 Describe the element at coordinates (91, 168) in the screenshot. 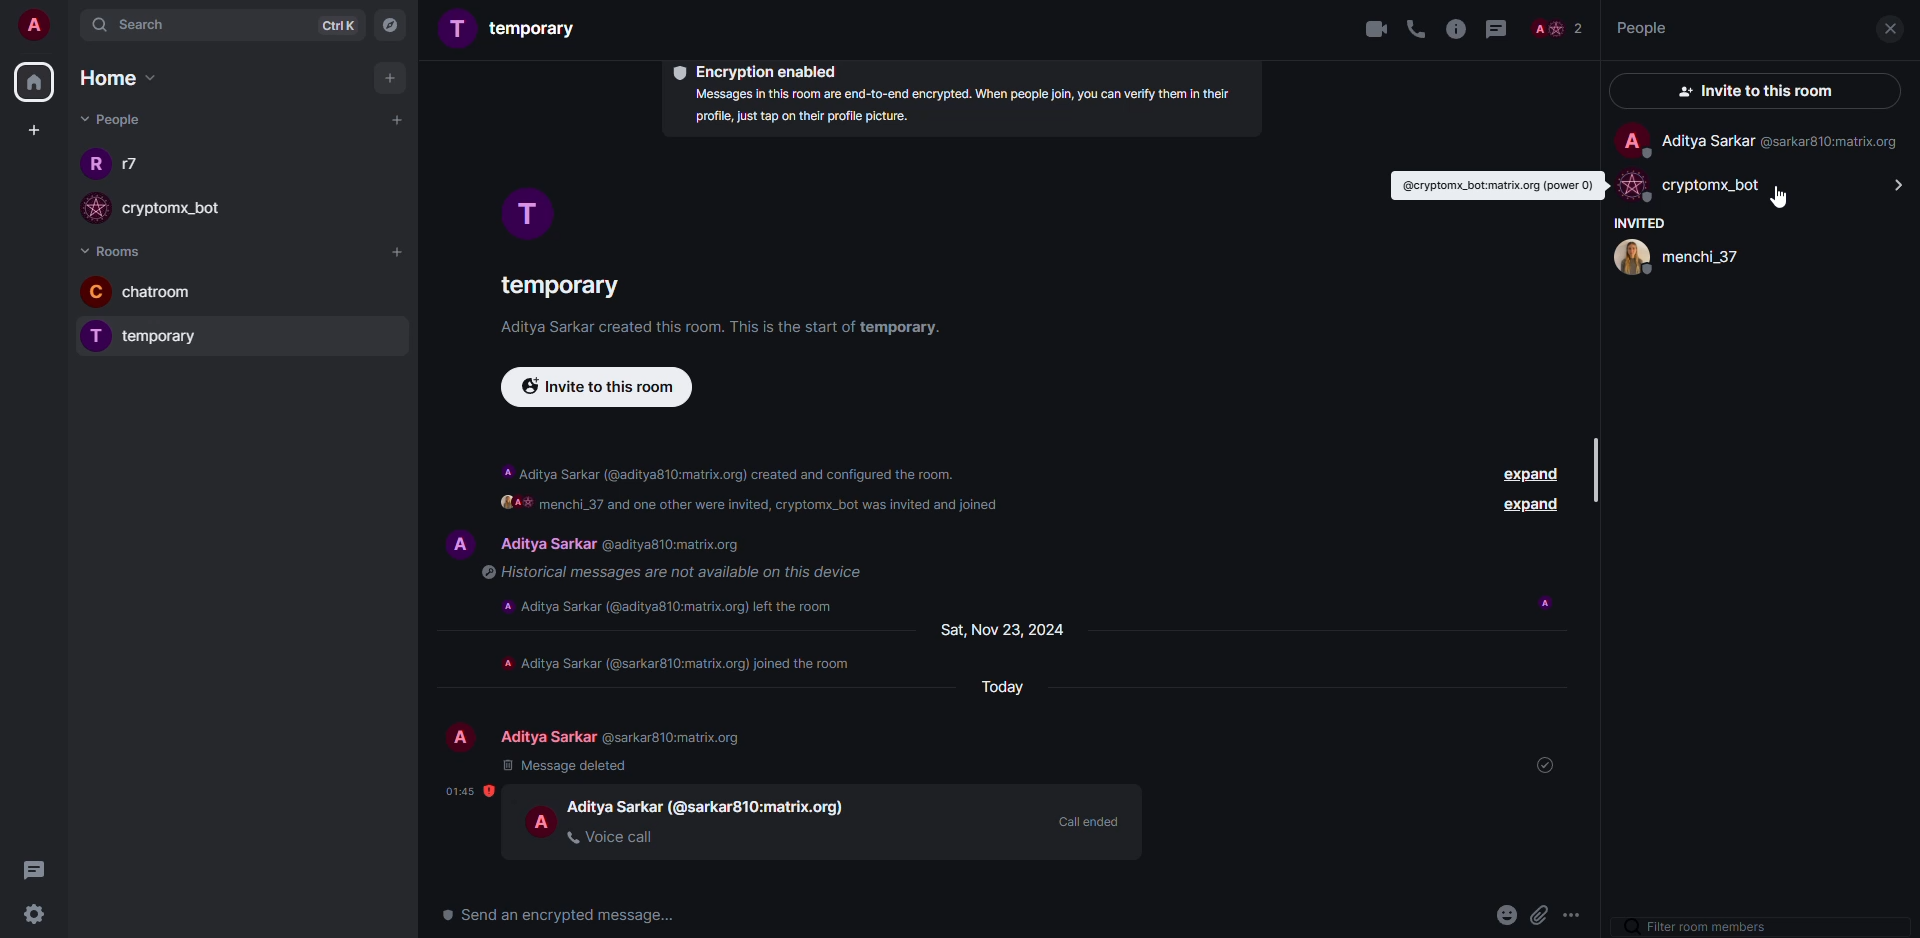

I see `profile` at that location.